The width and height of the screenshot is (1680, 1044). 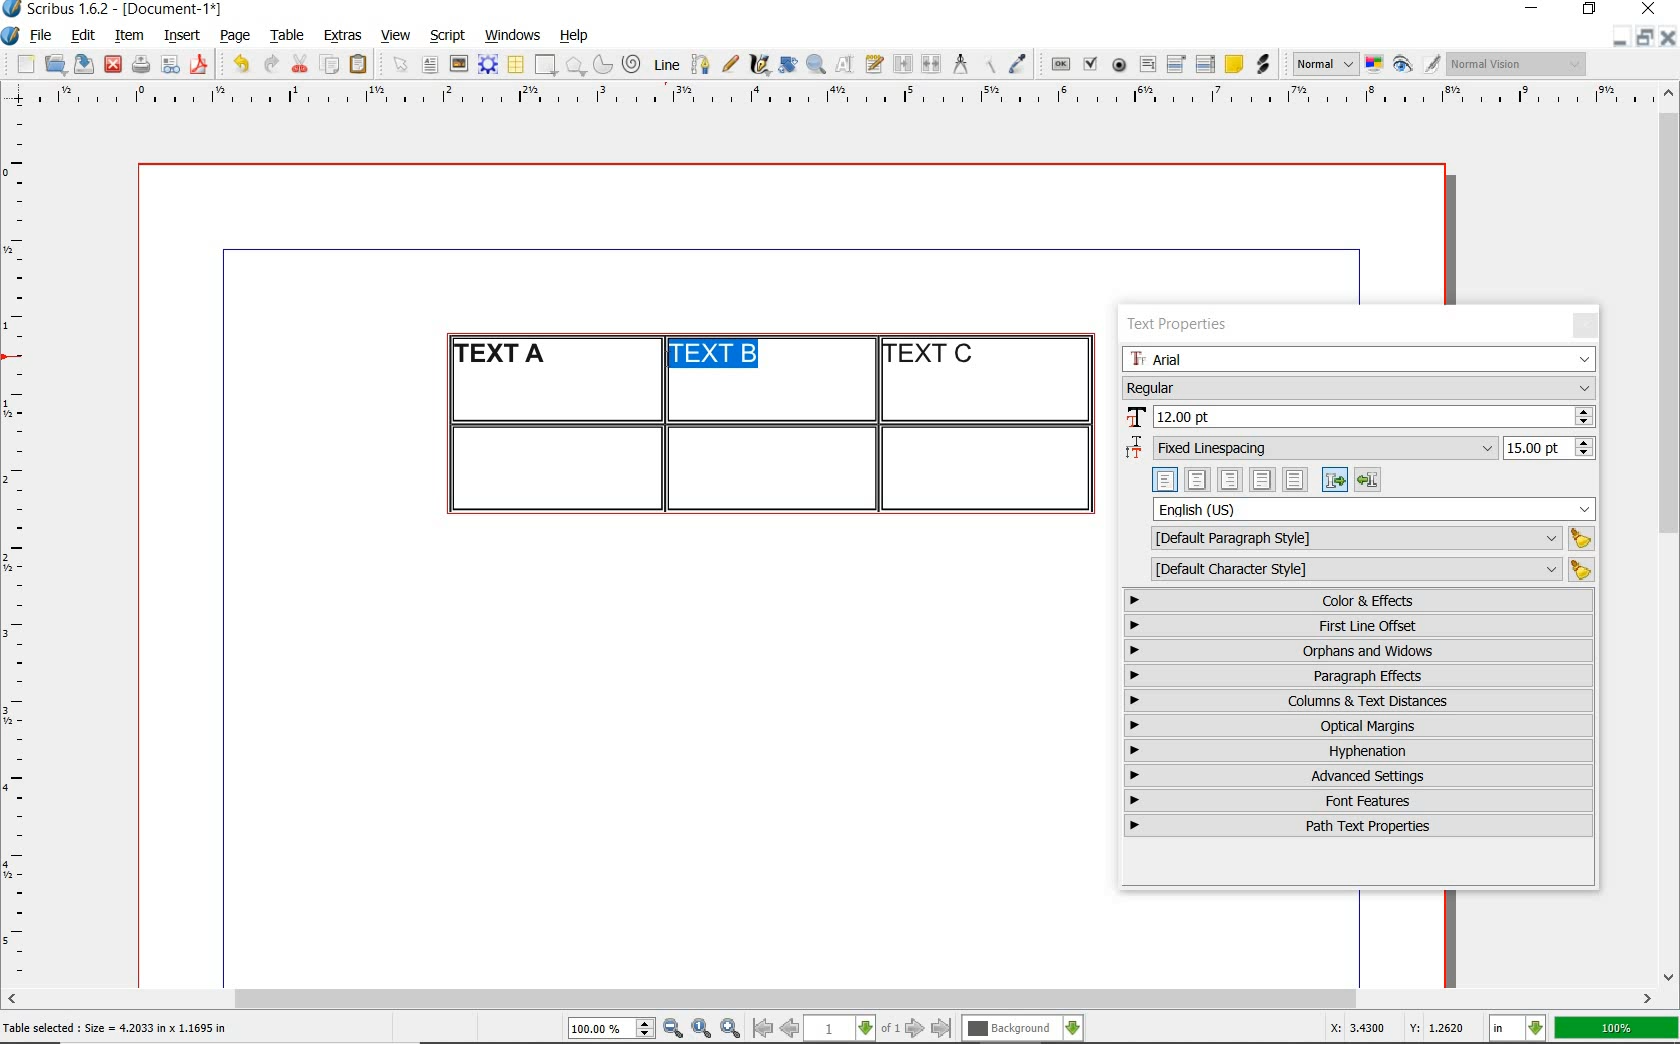 What do you see at coordinates (171, 66) in the screenshot?
I see `preflight verifier` at bounding box center [171, 66].